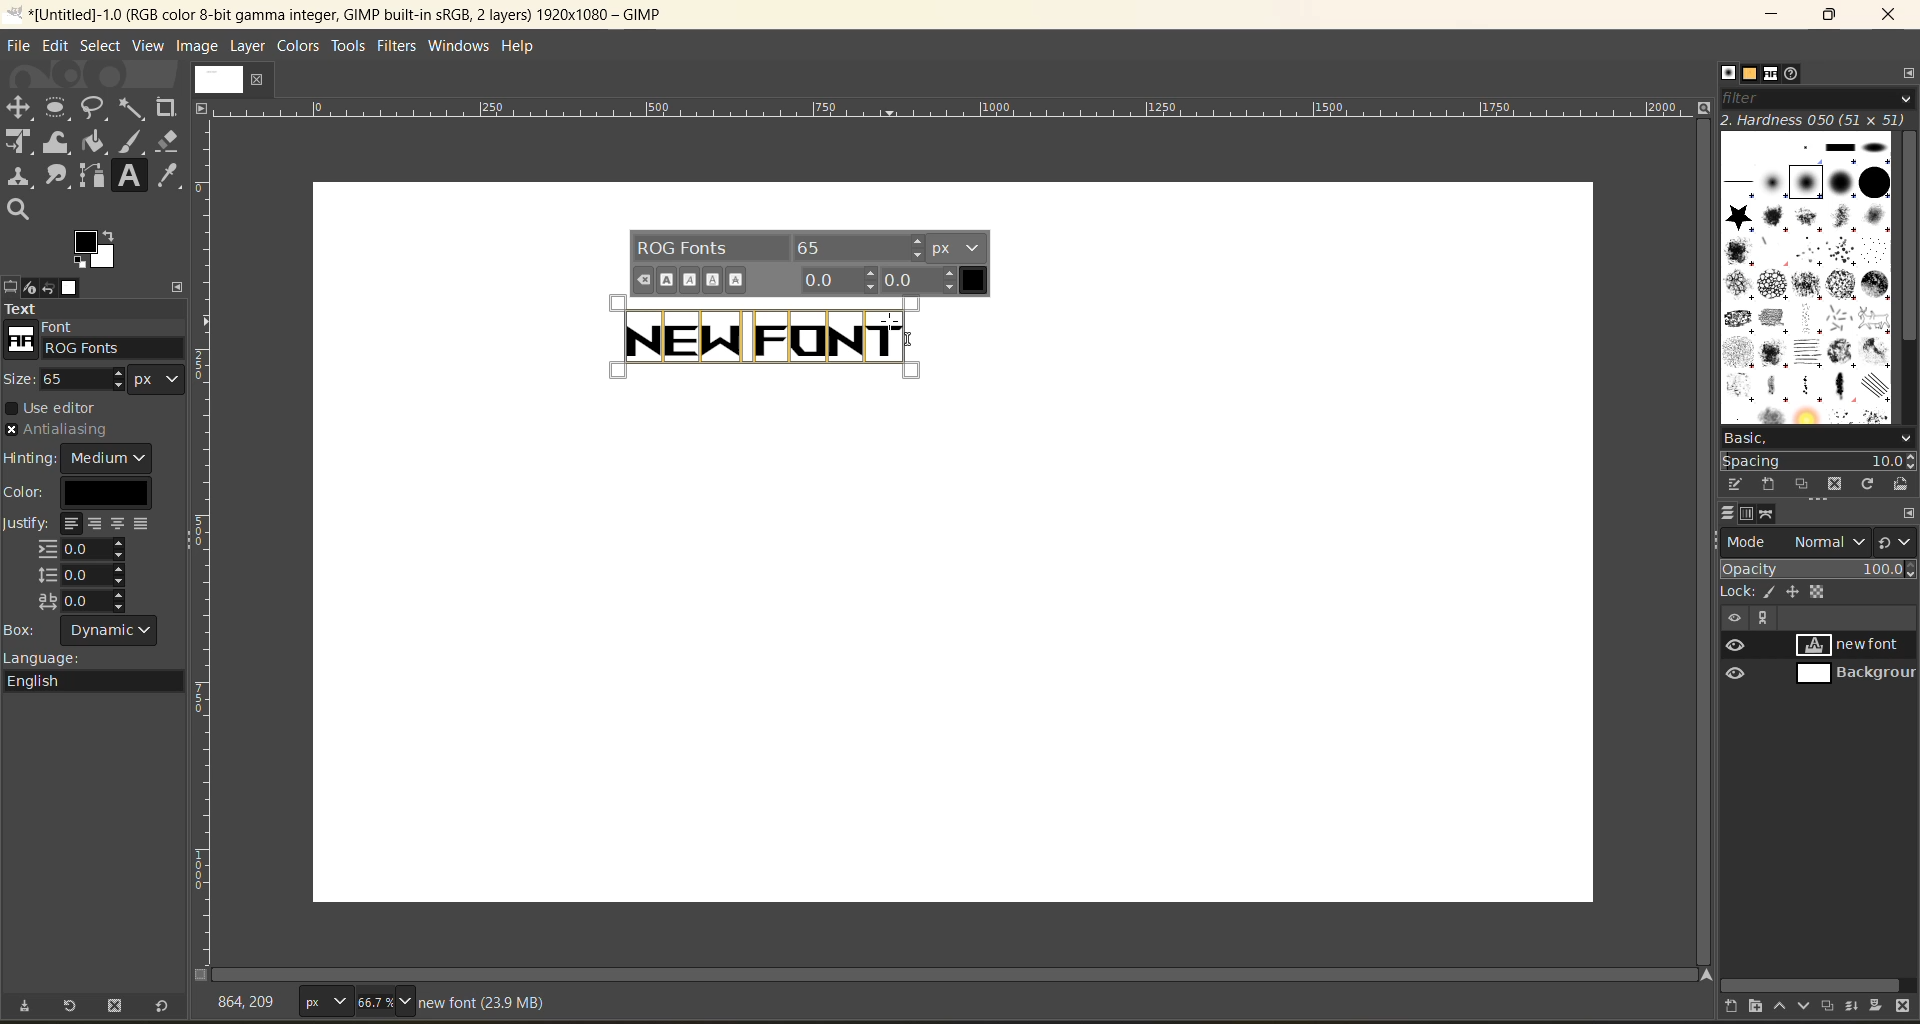 This screenshot has height=1024, width=1920. What do you see at coordinates (387, 1000) in the screenshot?
I see `zoom` at bounding box center [387, 1000].